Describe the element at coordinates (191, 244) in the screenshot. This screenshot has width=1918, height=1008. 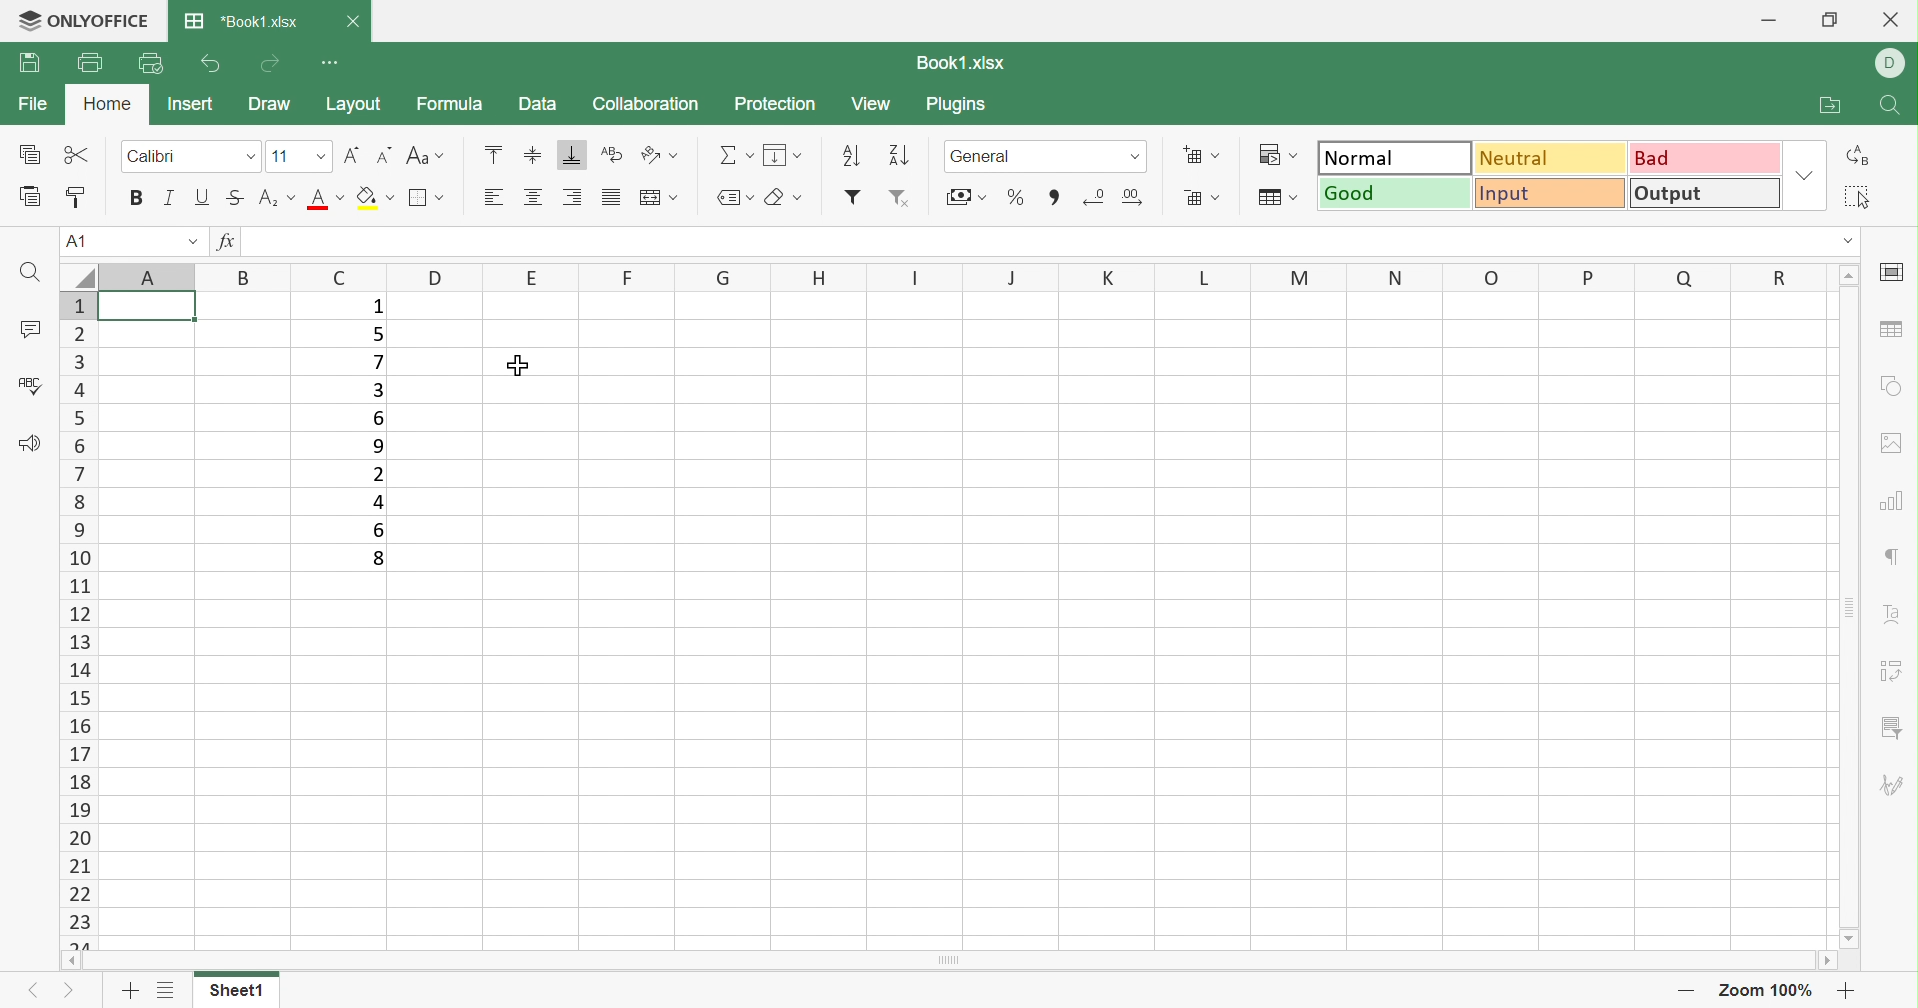
I see `Drop Down` at that location.